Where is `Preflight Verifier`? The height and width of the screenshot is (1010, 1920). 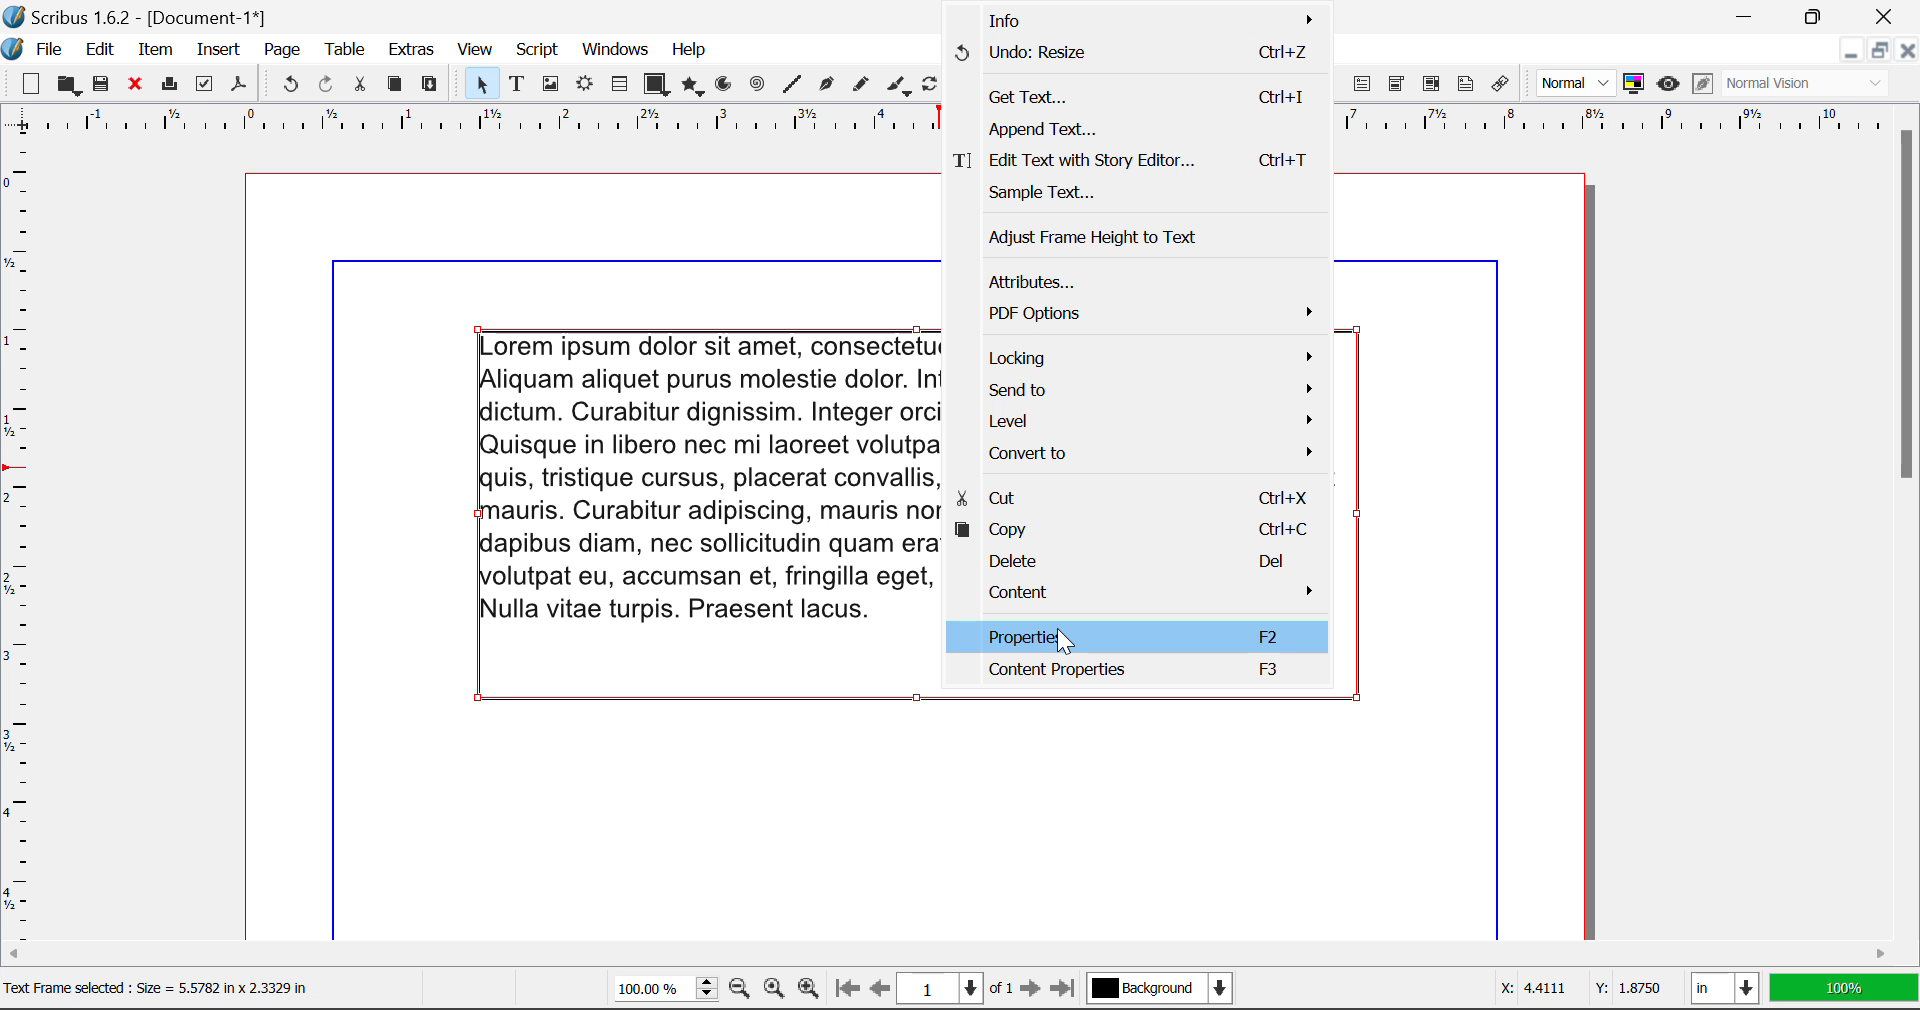 Preflight Verifier is located at coordinates (204, 87).